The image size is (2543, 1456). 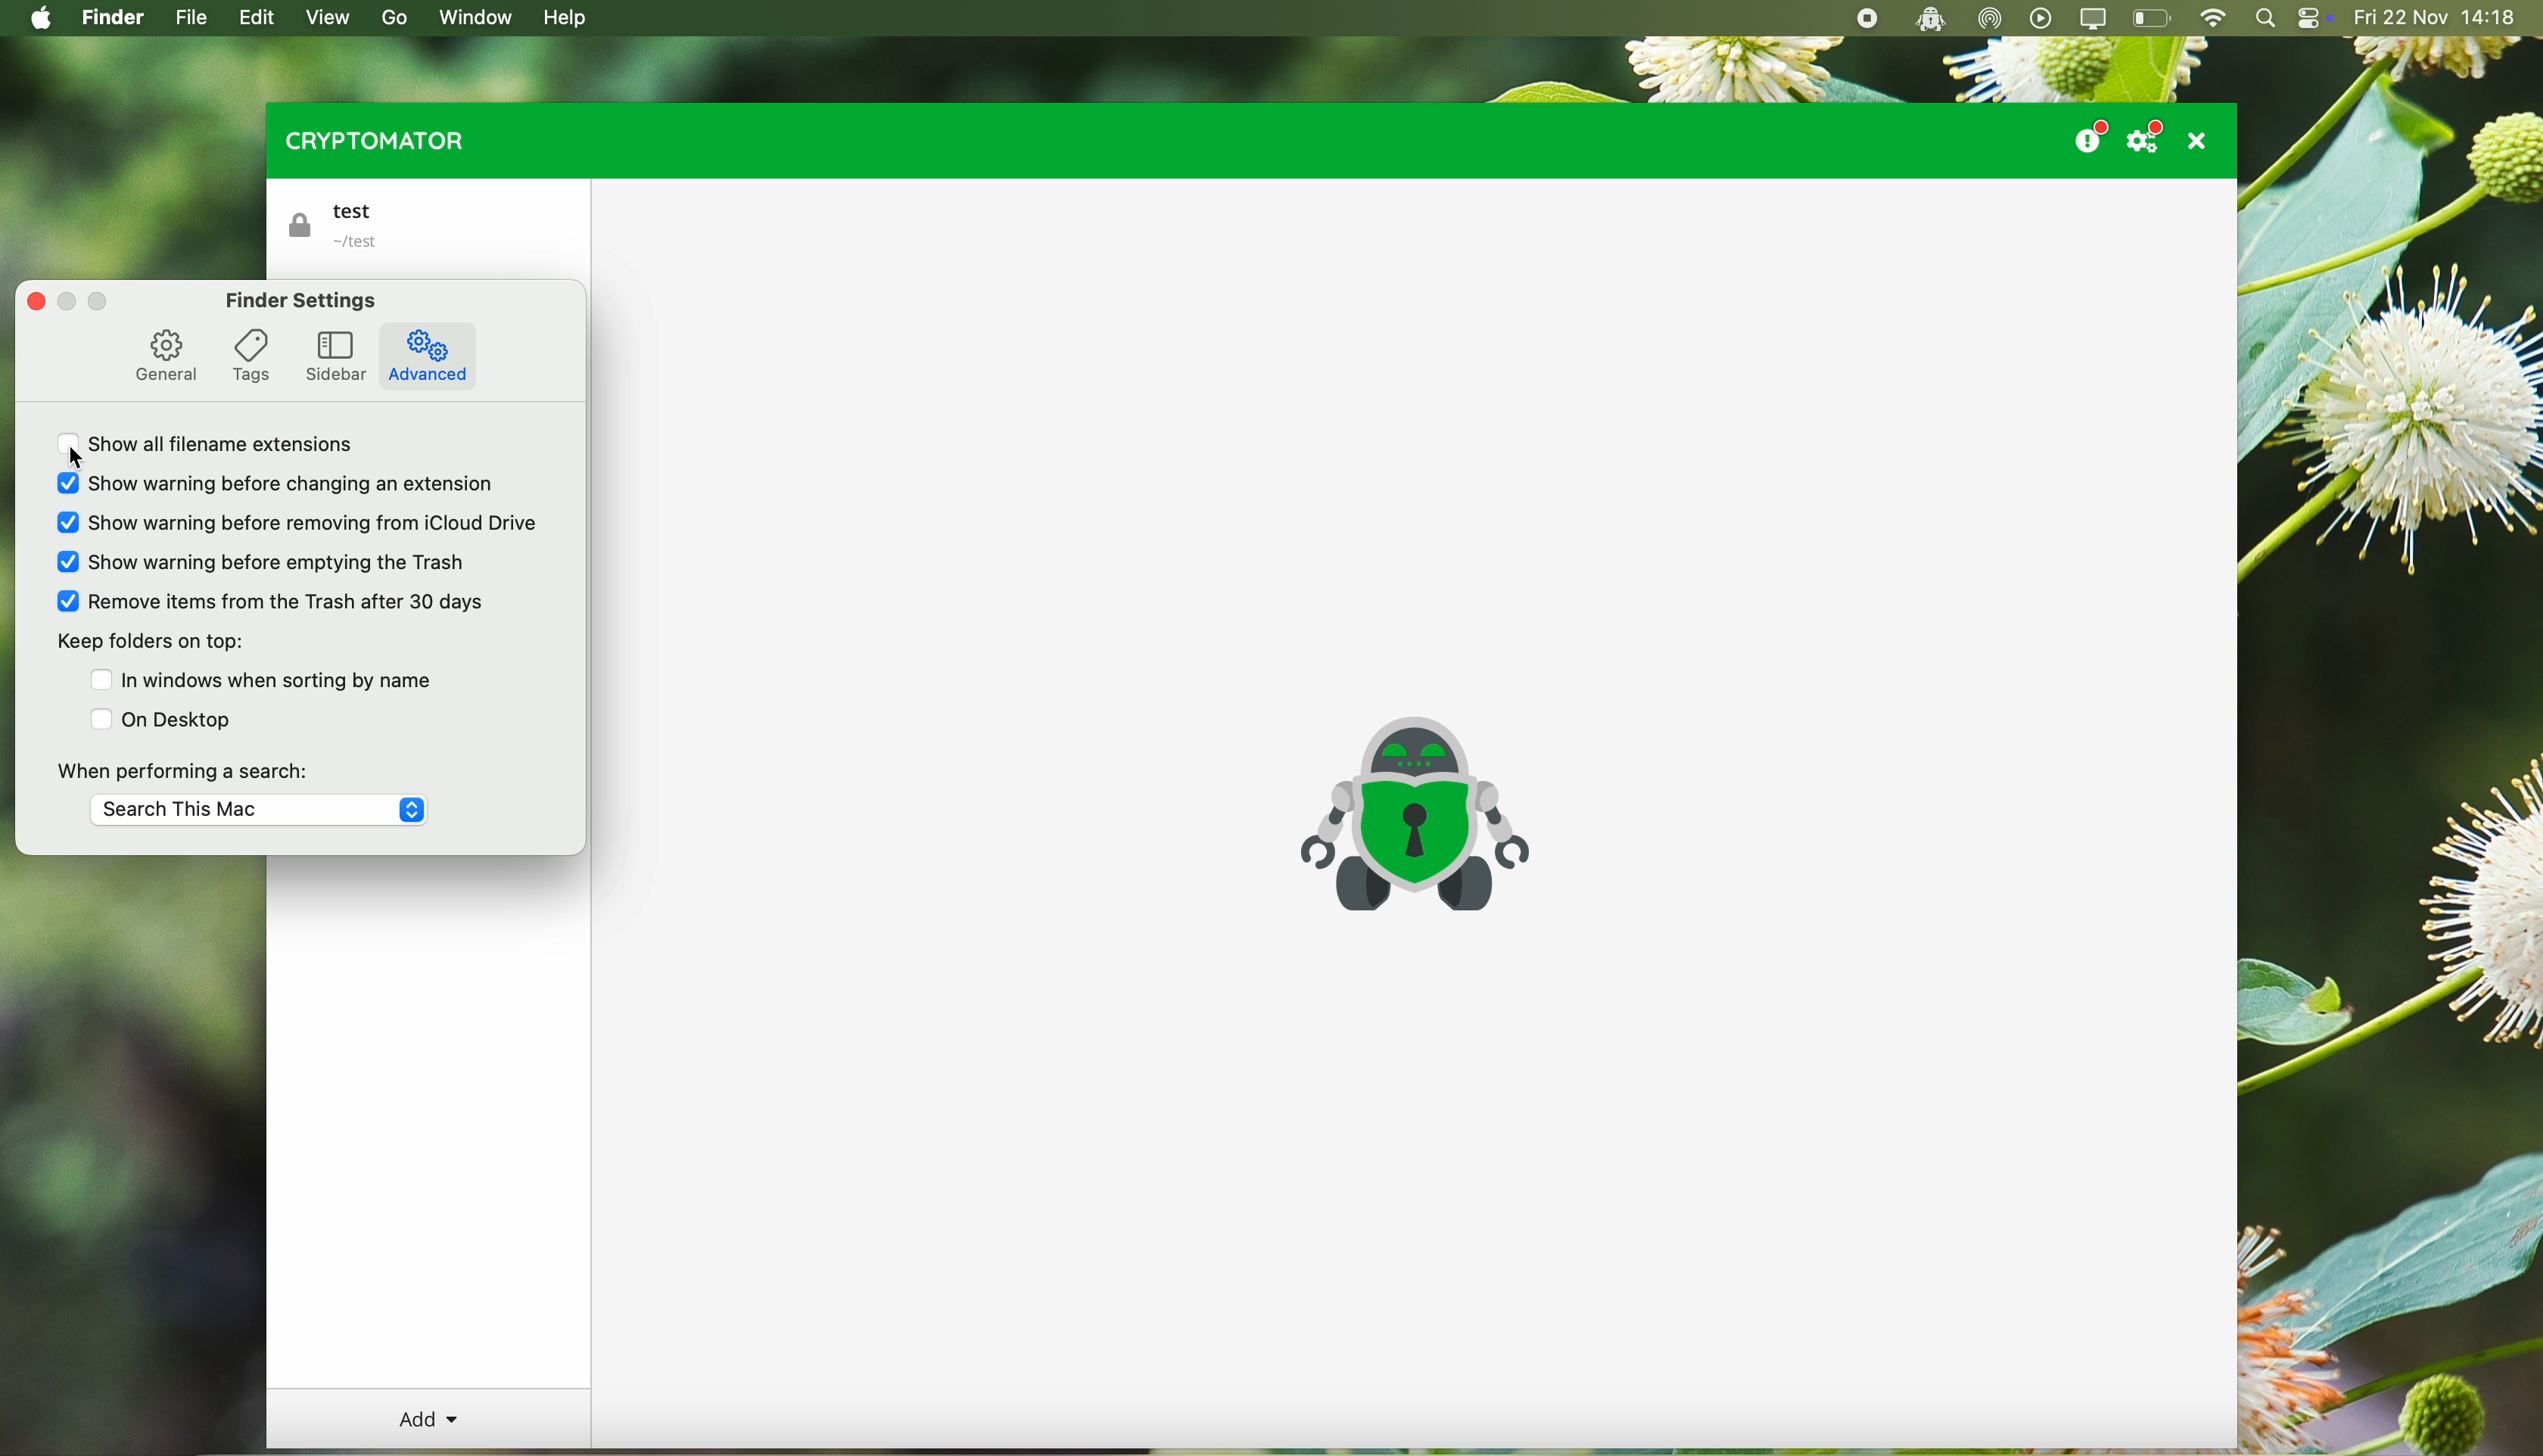 I want to click on finder, so click(x=116, y=19).